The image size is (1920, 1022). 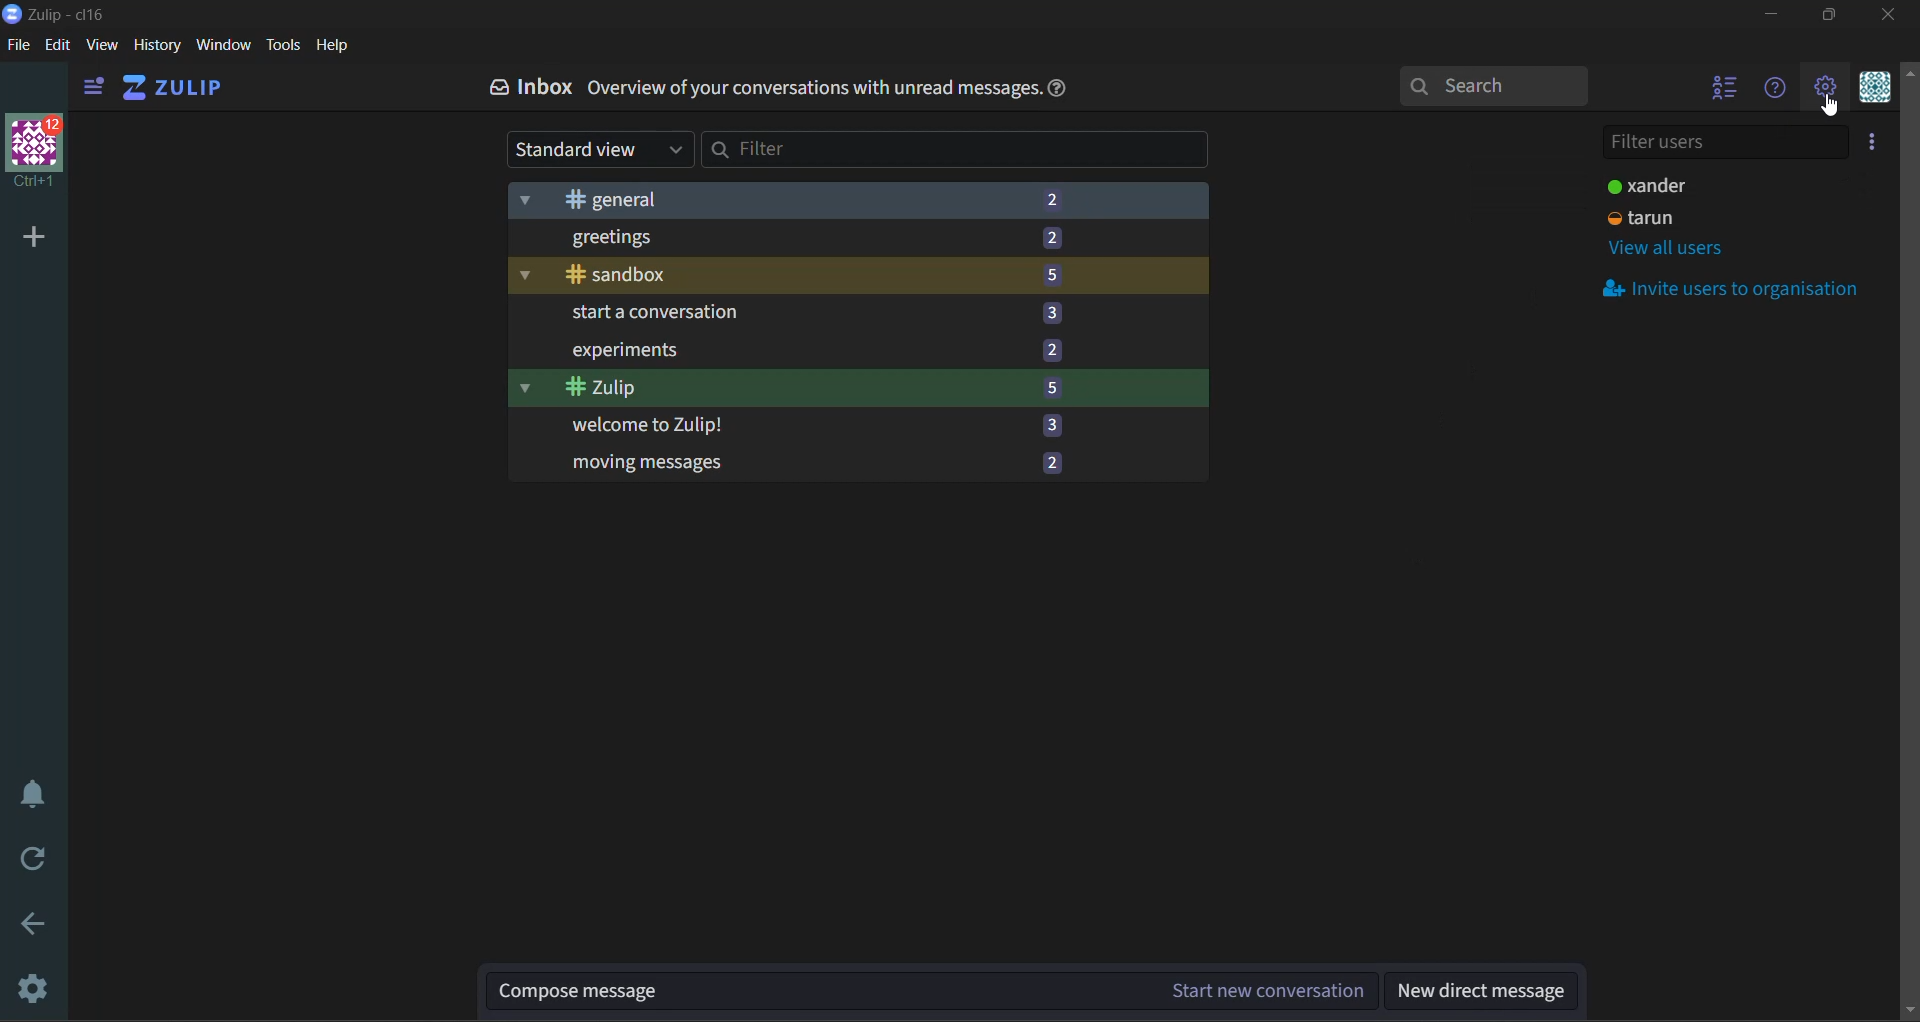 I want to click on history, so click(x=156, y=50).